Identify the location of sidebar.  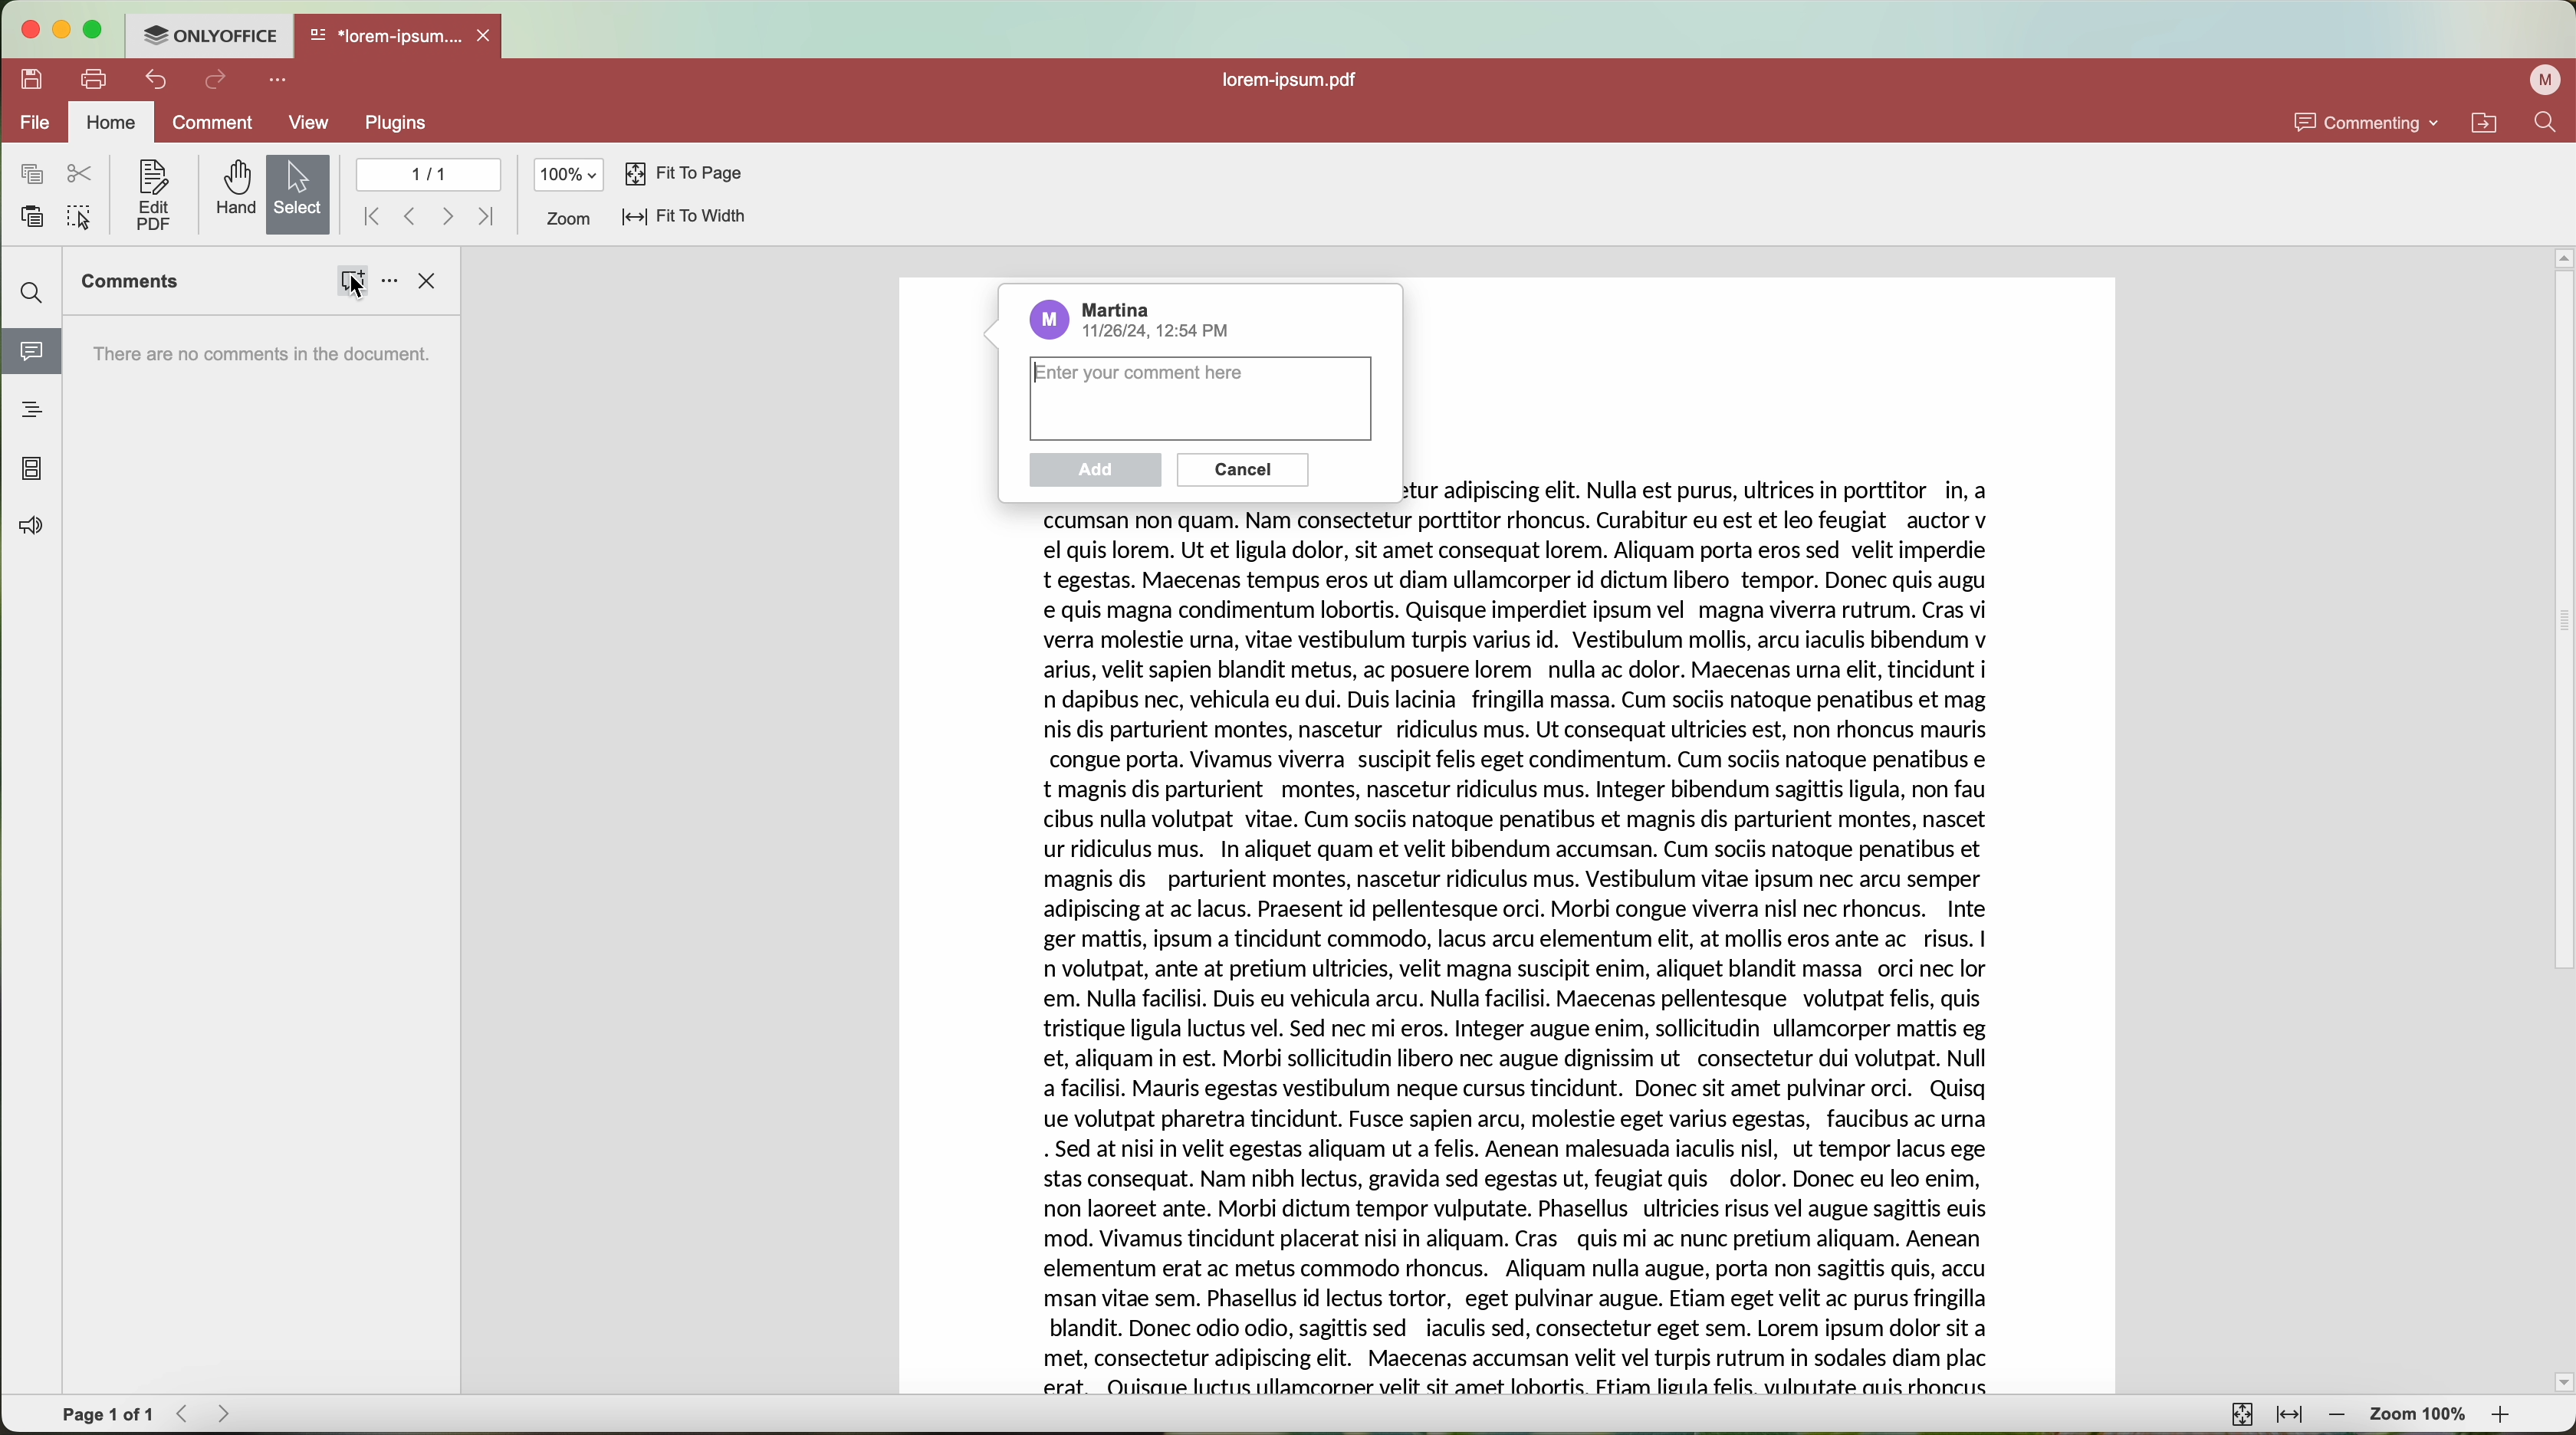
(261, 855).